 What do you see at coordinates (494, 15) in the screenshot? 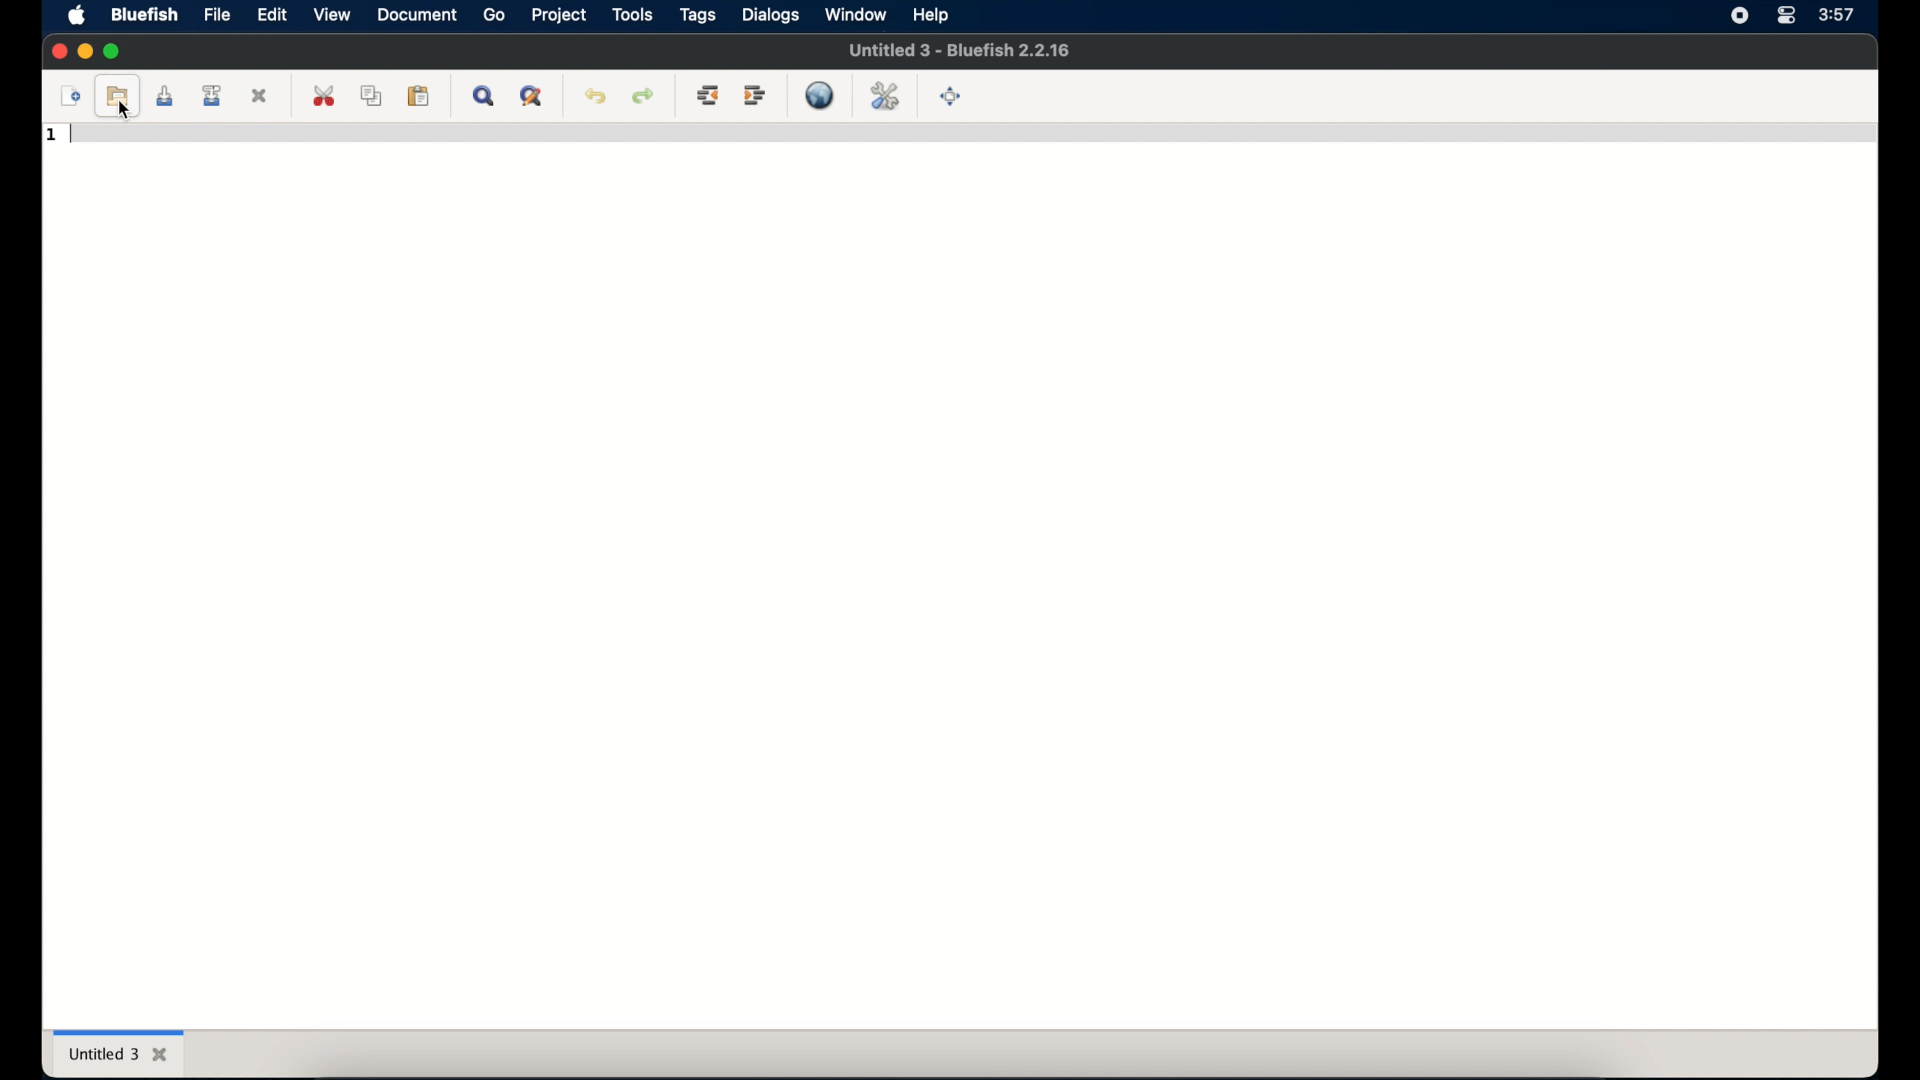
I see `go` at bounding box center [494, 15].